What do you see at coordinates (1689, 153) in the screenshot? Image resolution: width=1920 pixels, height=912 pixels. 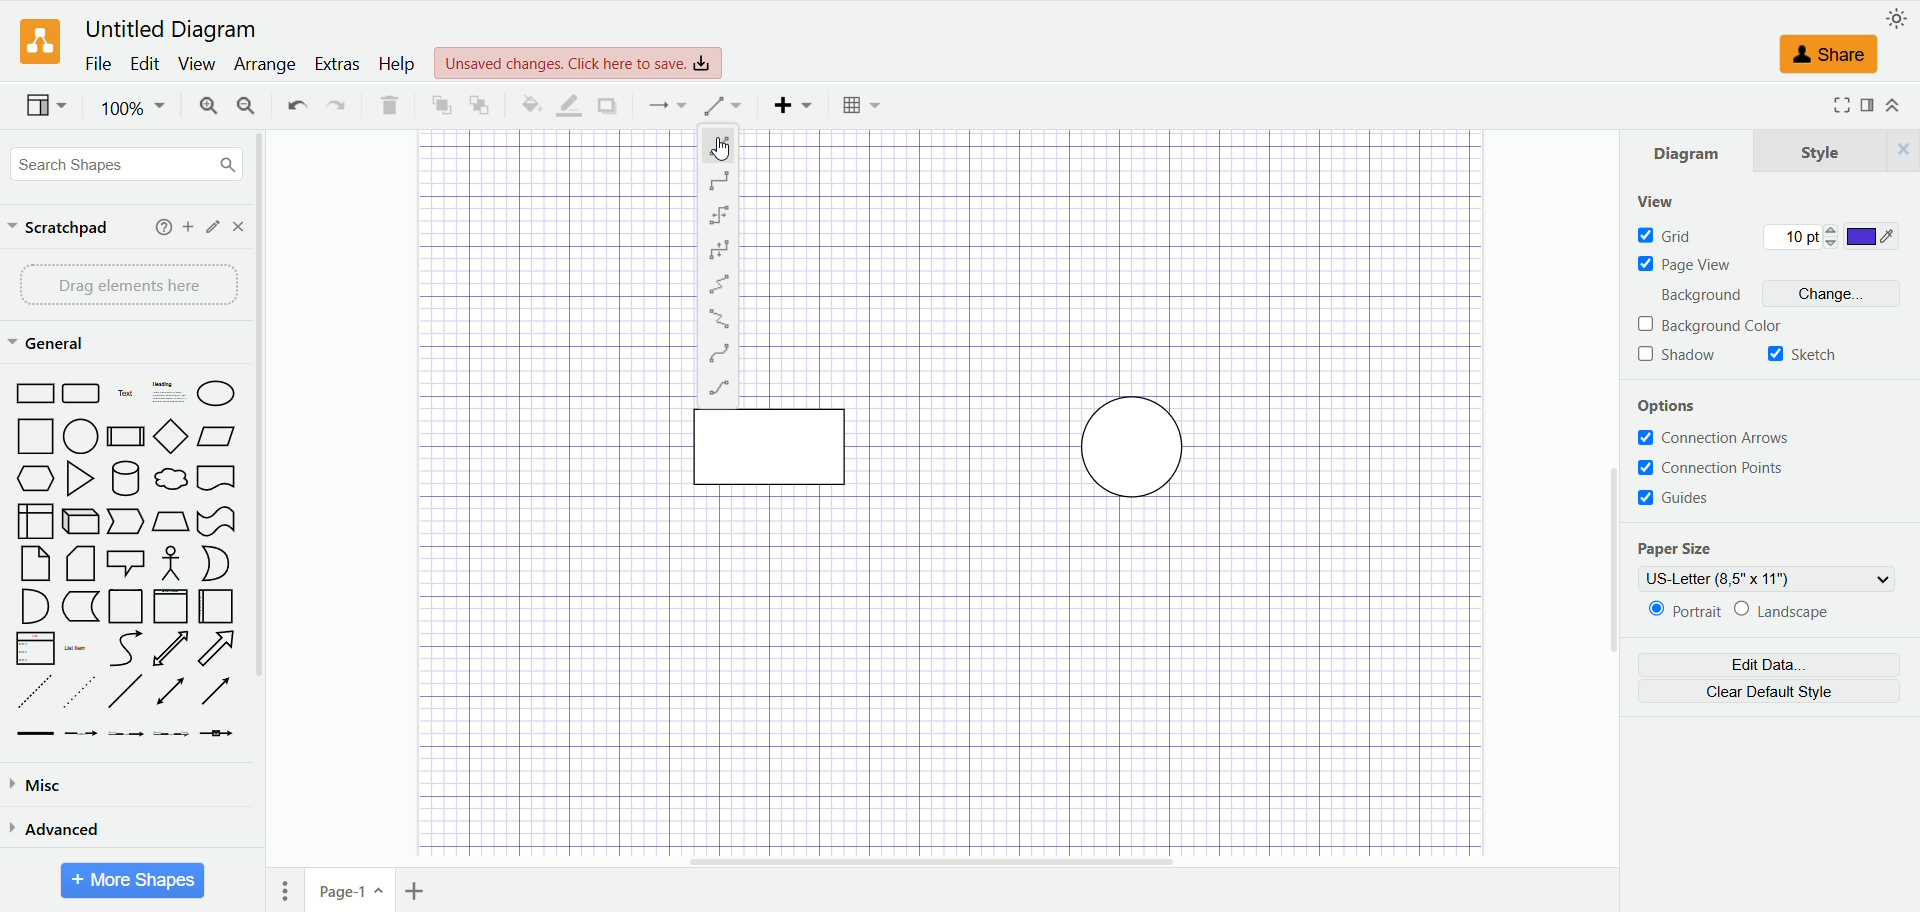 I see `diagram` at bounding box center [1689, 153].